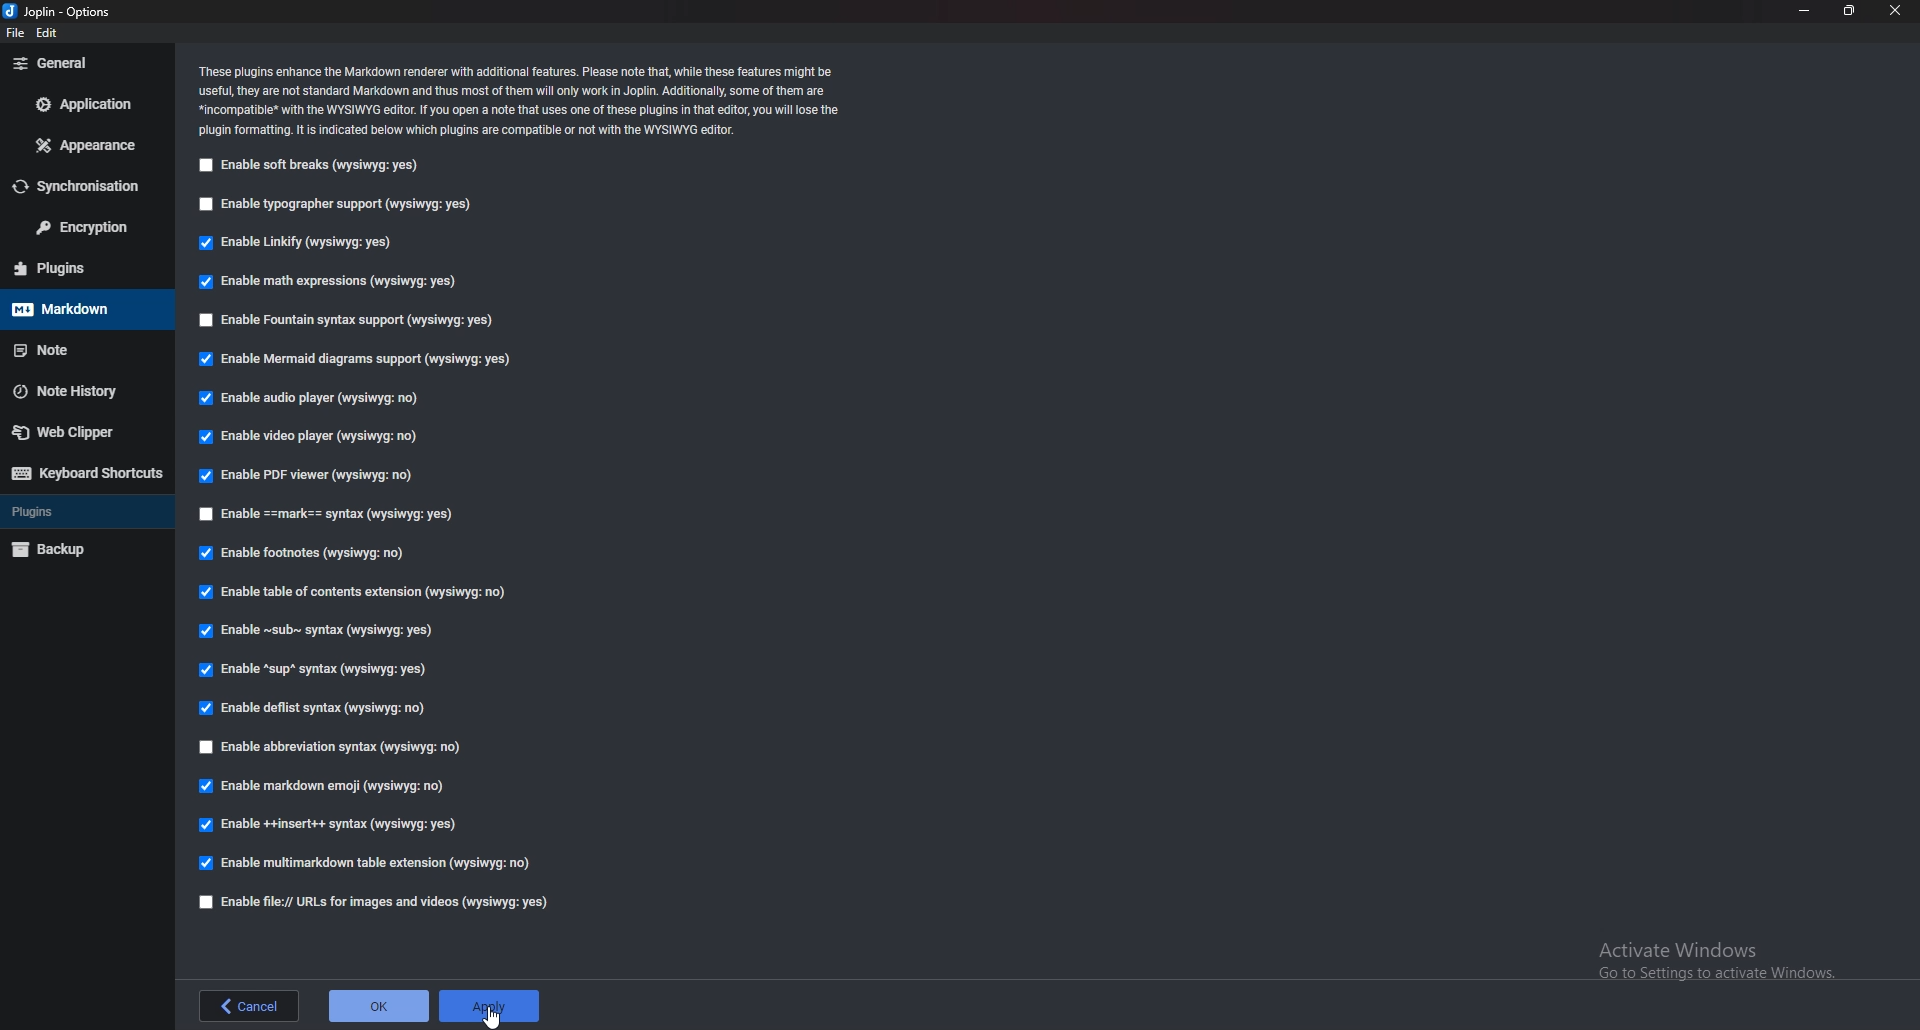 The width and height of the screenshot is (1920, 1030). Describe the element at coordinates (308, 437) in the screenshot. I see `enable video player` at that location.